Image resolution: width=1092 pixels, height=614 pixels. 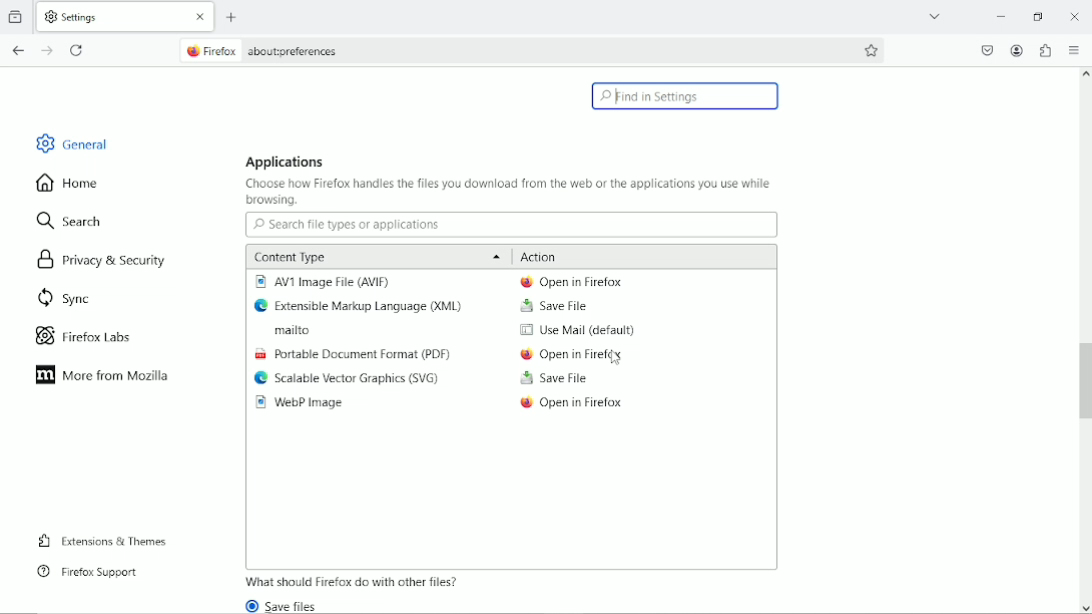 What do you see at coordinates (363, 306) in the screenshot?
I see `Extensible Markup Language` at bounding box center [363, 306].